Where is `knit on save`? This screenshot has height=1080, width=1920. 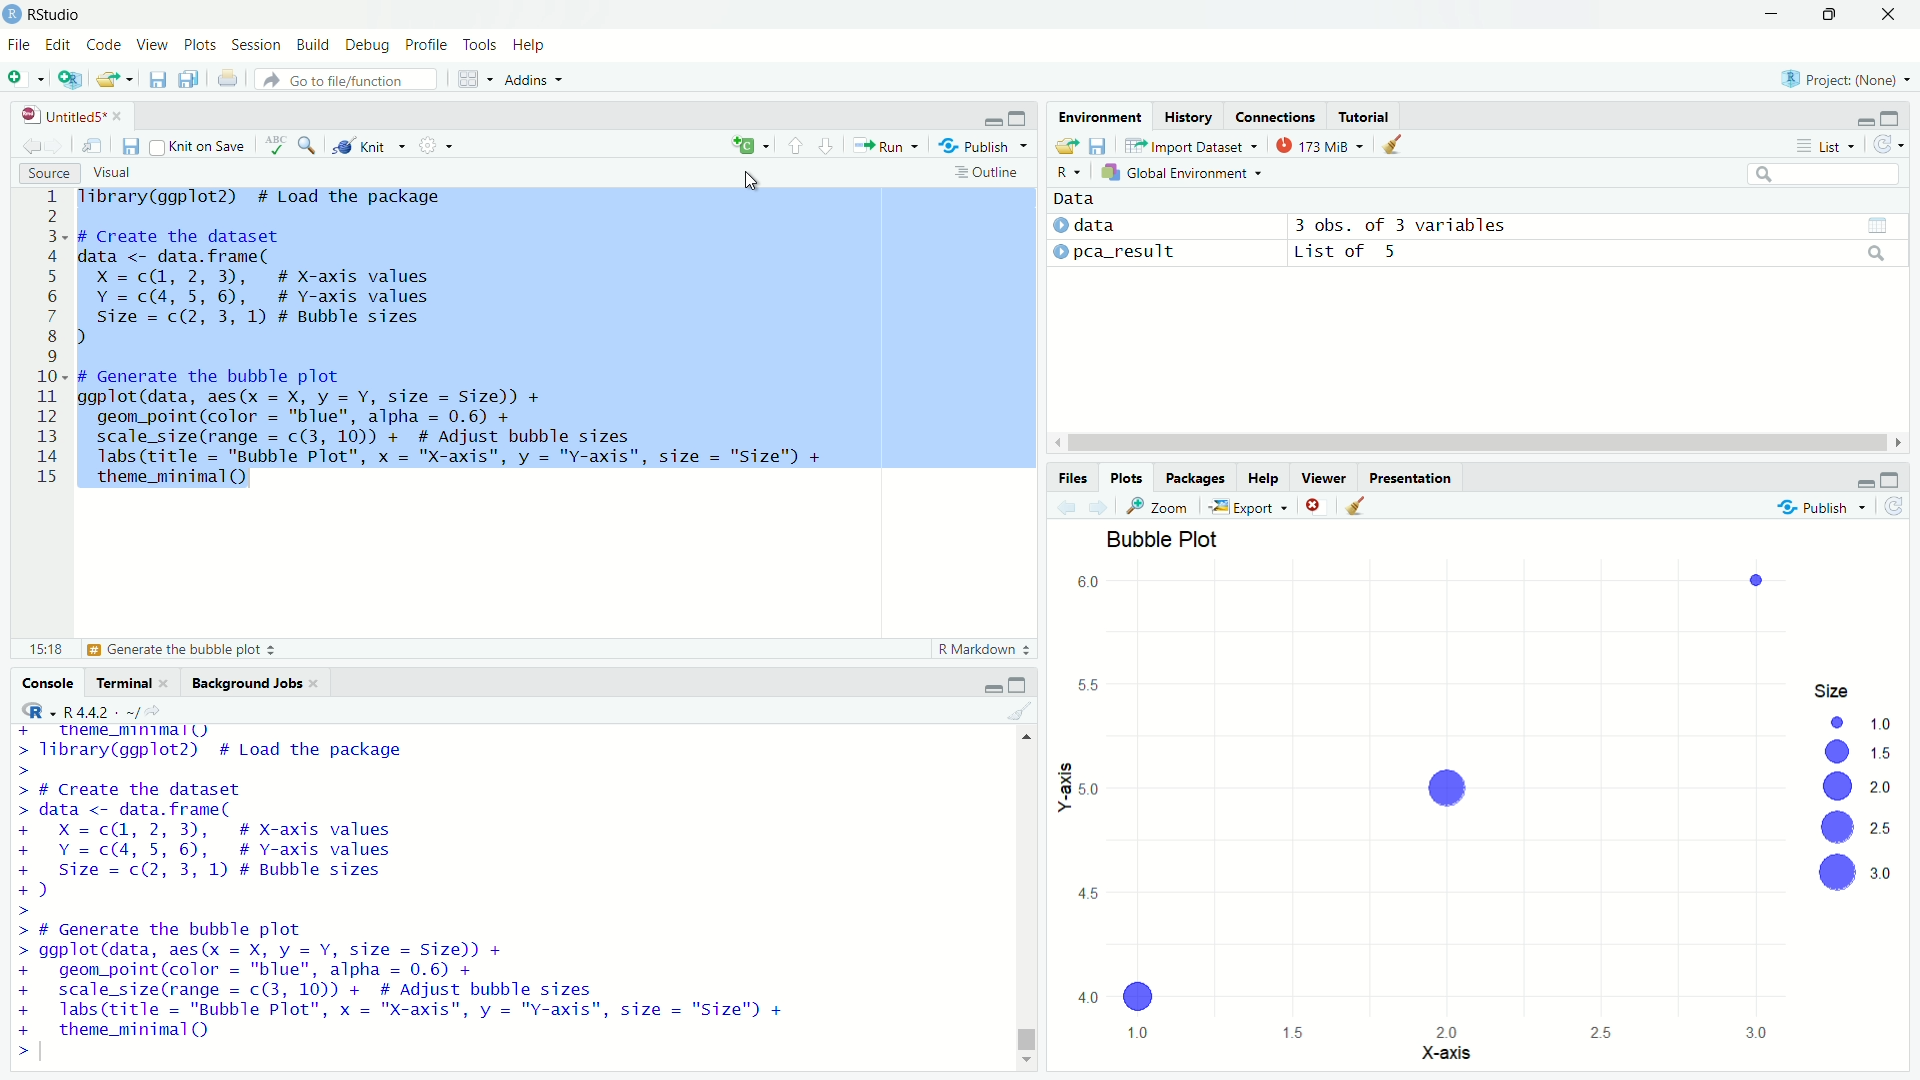
knit on save is located at coordinates (200, 145).